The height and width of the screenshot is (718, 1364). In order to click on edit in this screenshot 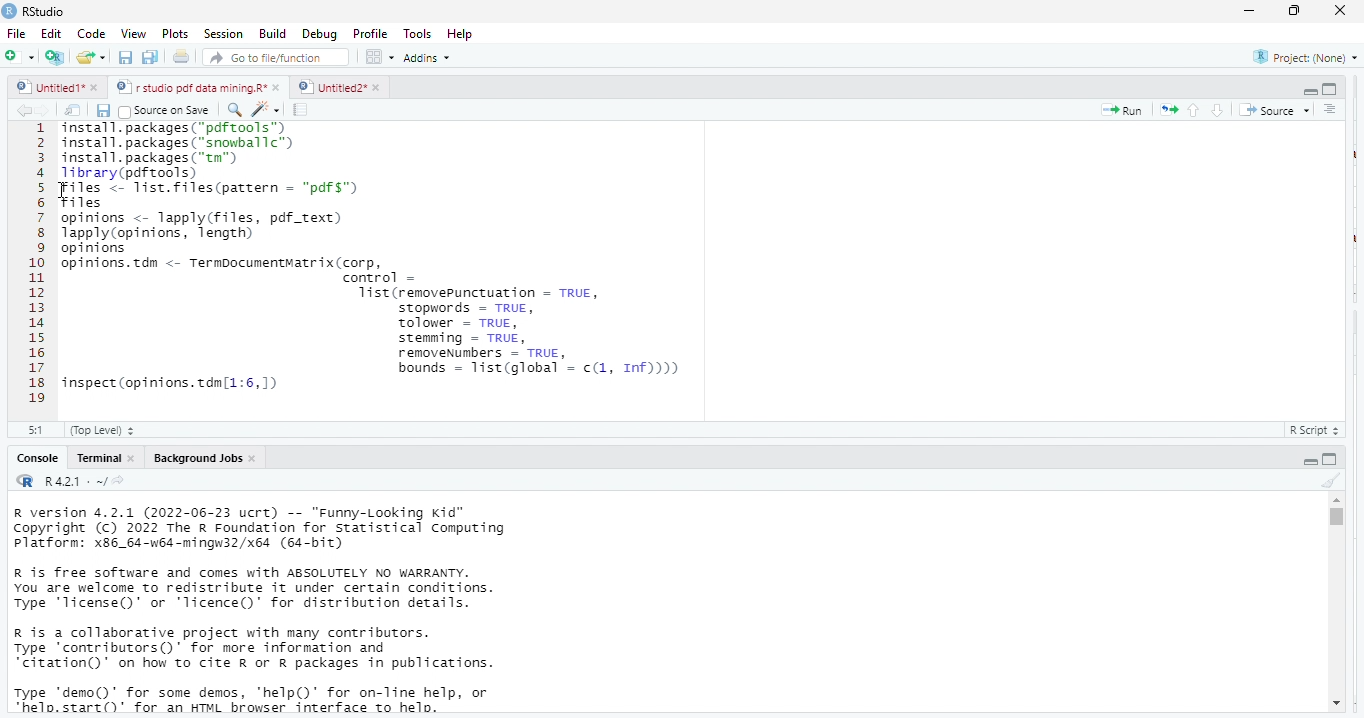, I will do `click(51, 34)`.